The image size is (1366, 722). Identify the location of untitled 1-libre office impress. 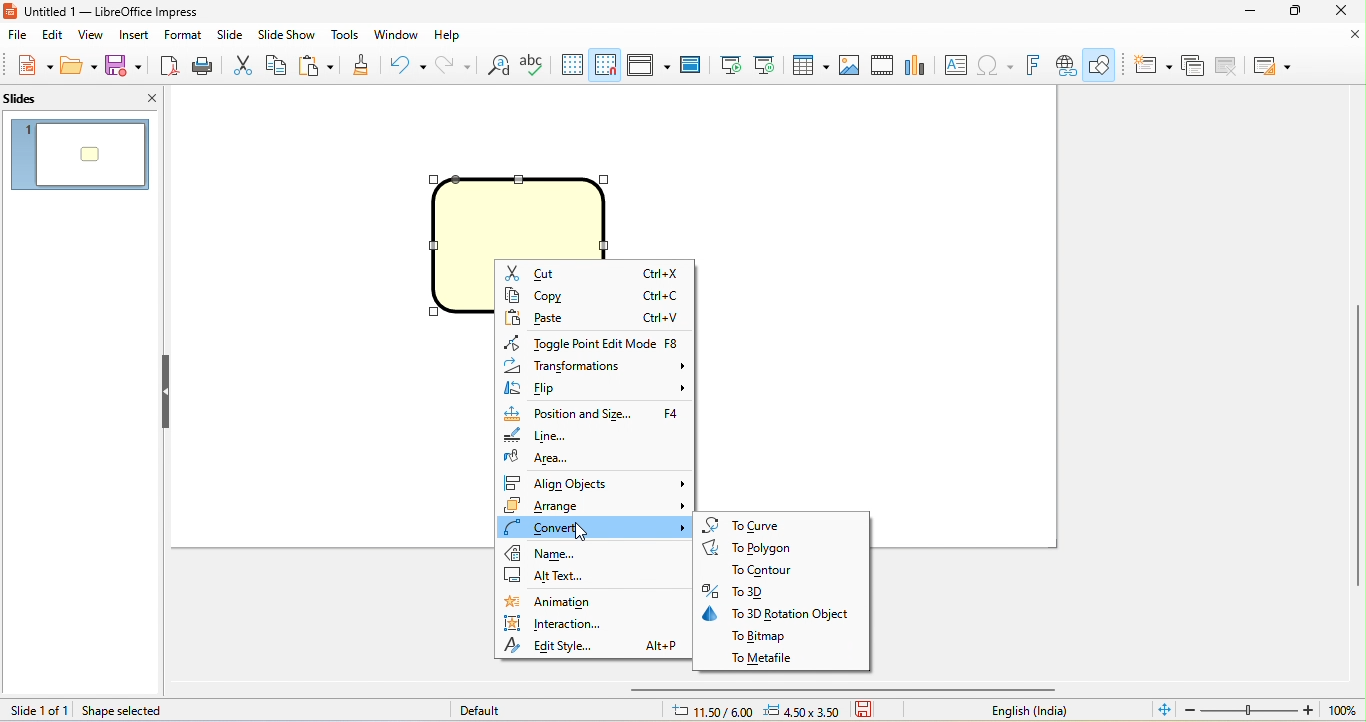
(137, 12).